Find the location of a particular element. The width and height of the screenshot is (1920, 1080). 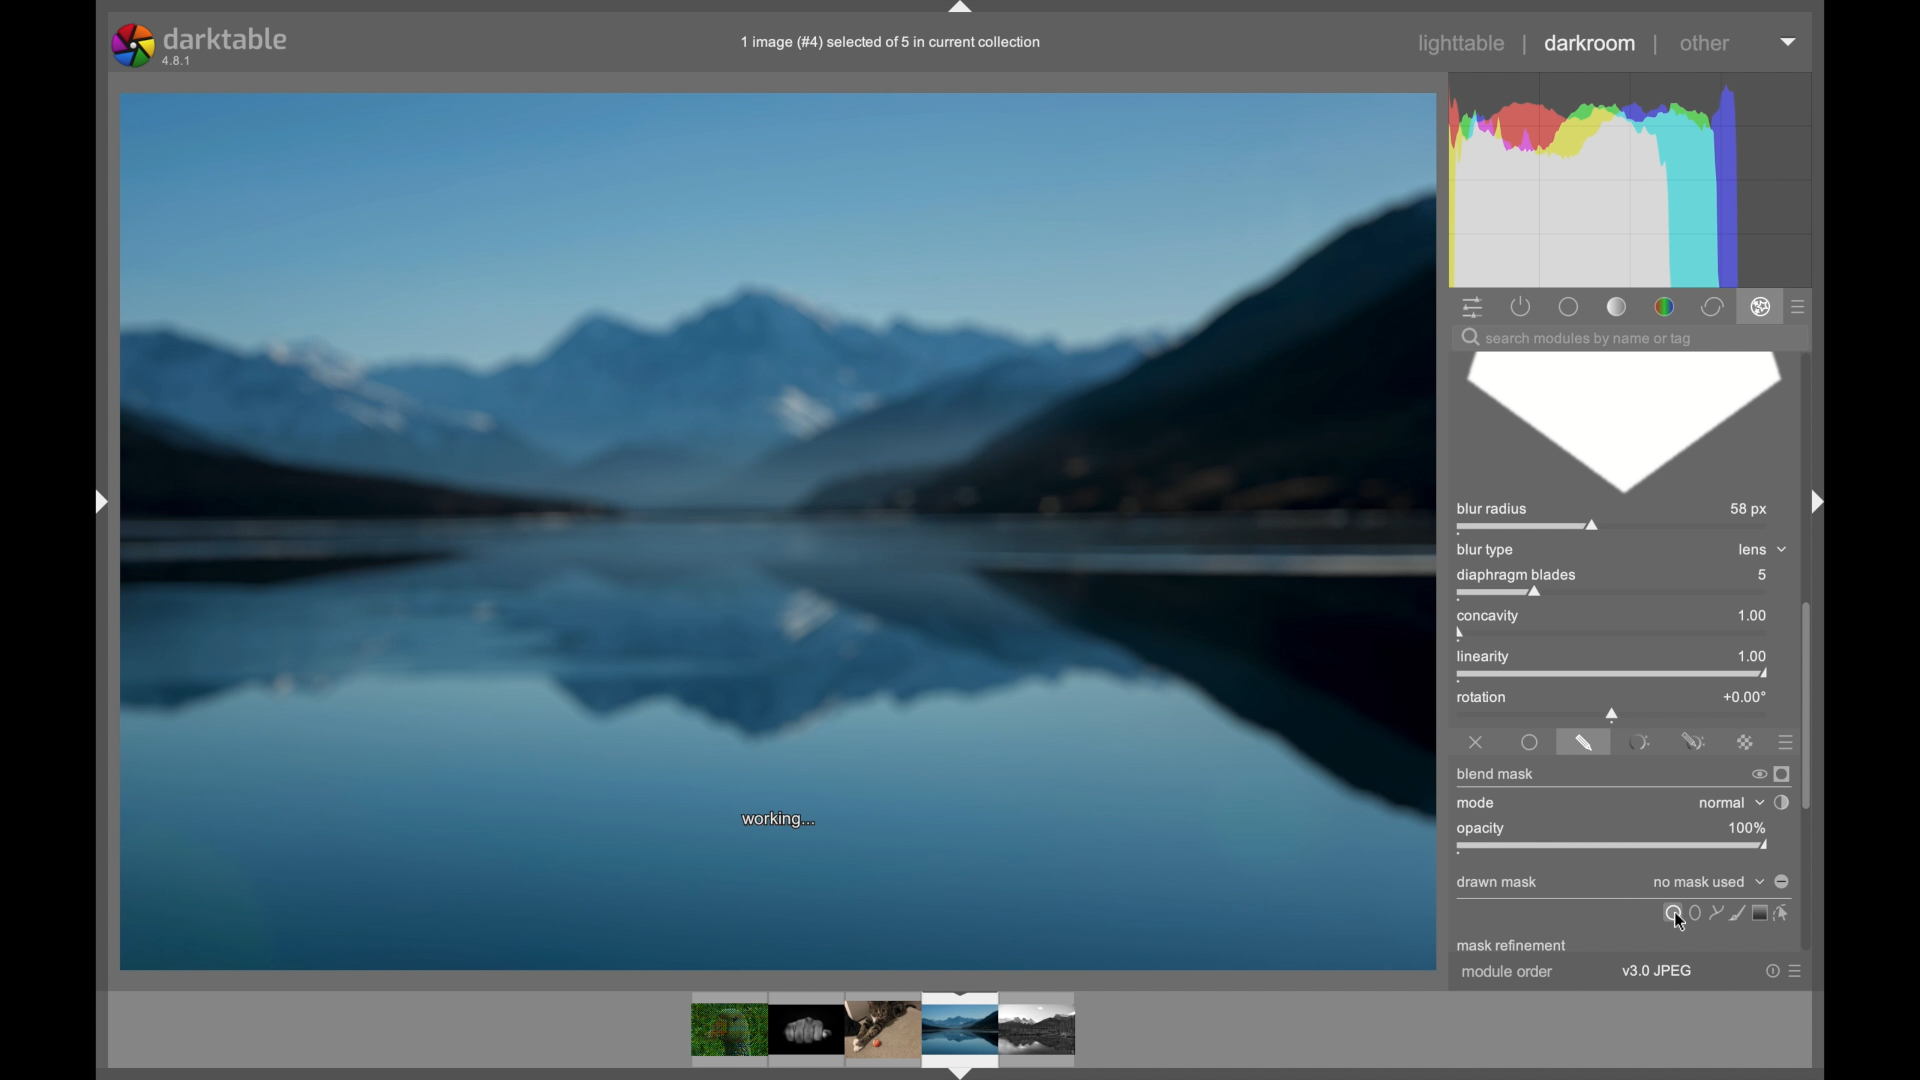

1 image (#4) selected of 5 in current collection is located at coordinates (888, 40).